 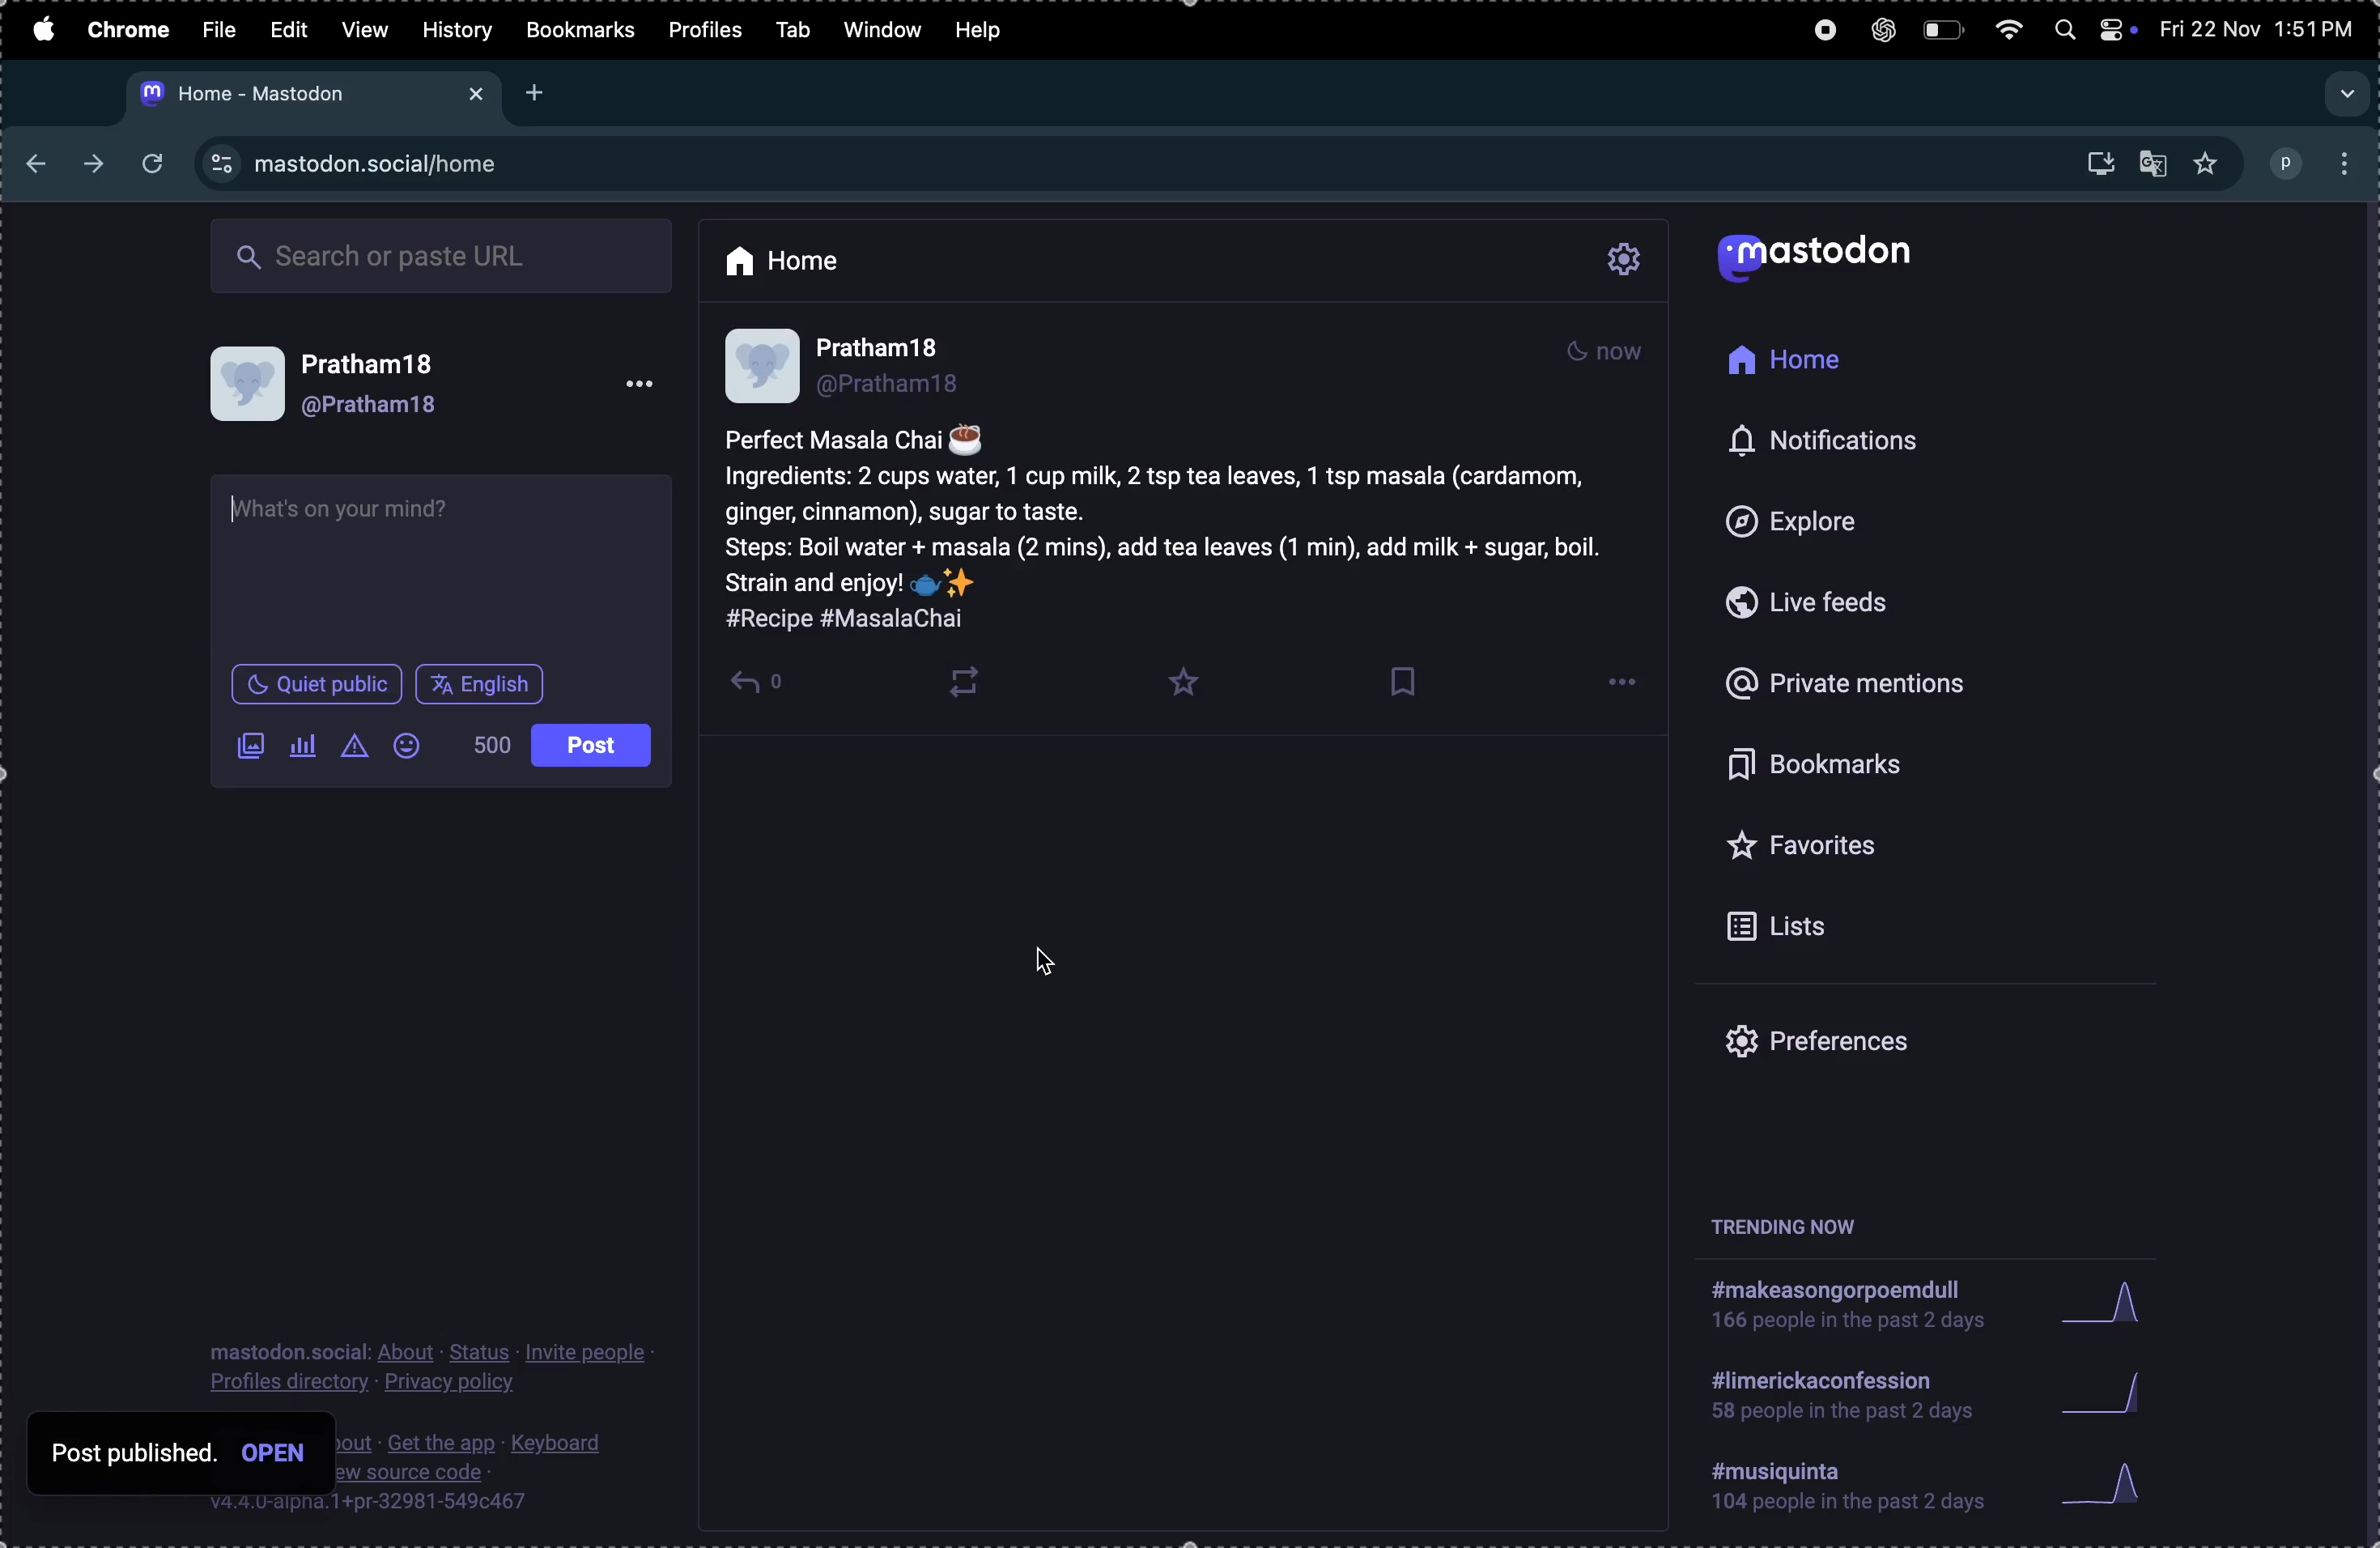 I want to click on graphs, so click(x=2035, y=1304).